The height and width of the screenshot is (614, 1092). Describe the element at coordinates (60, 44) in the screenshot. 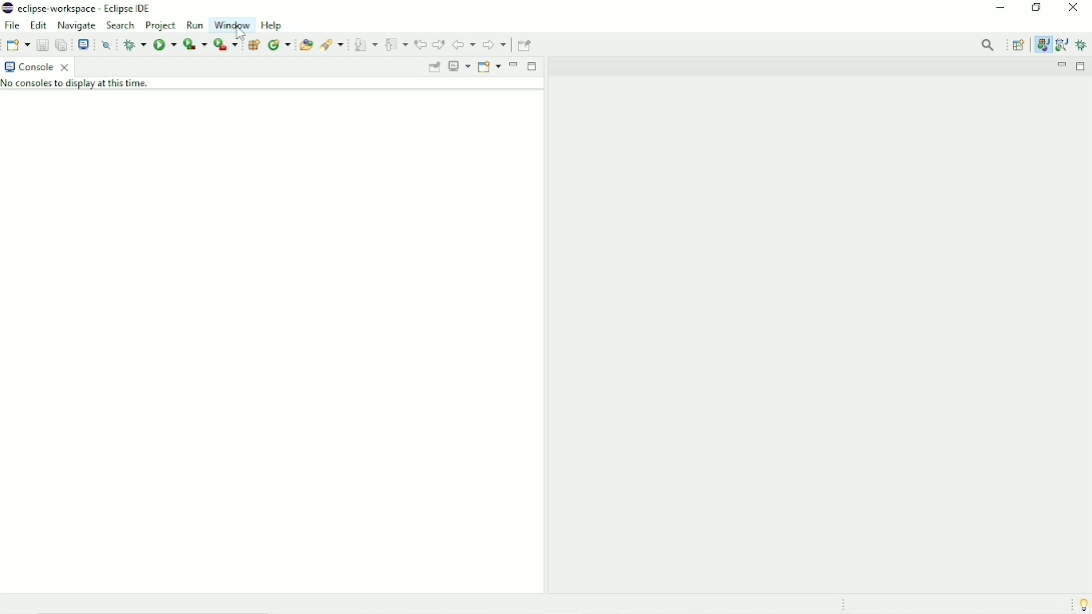

I see `Save all` at that location.